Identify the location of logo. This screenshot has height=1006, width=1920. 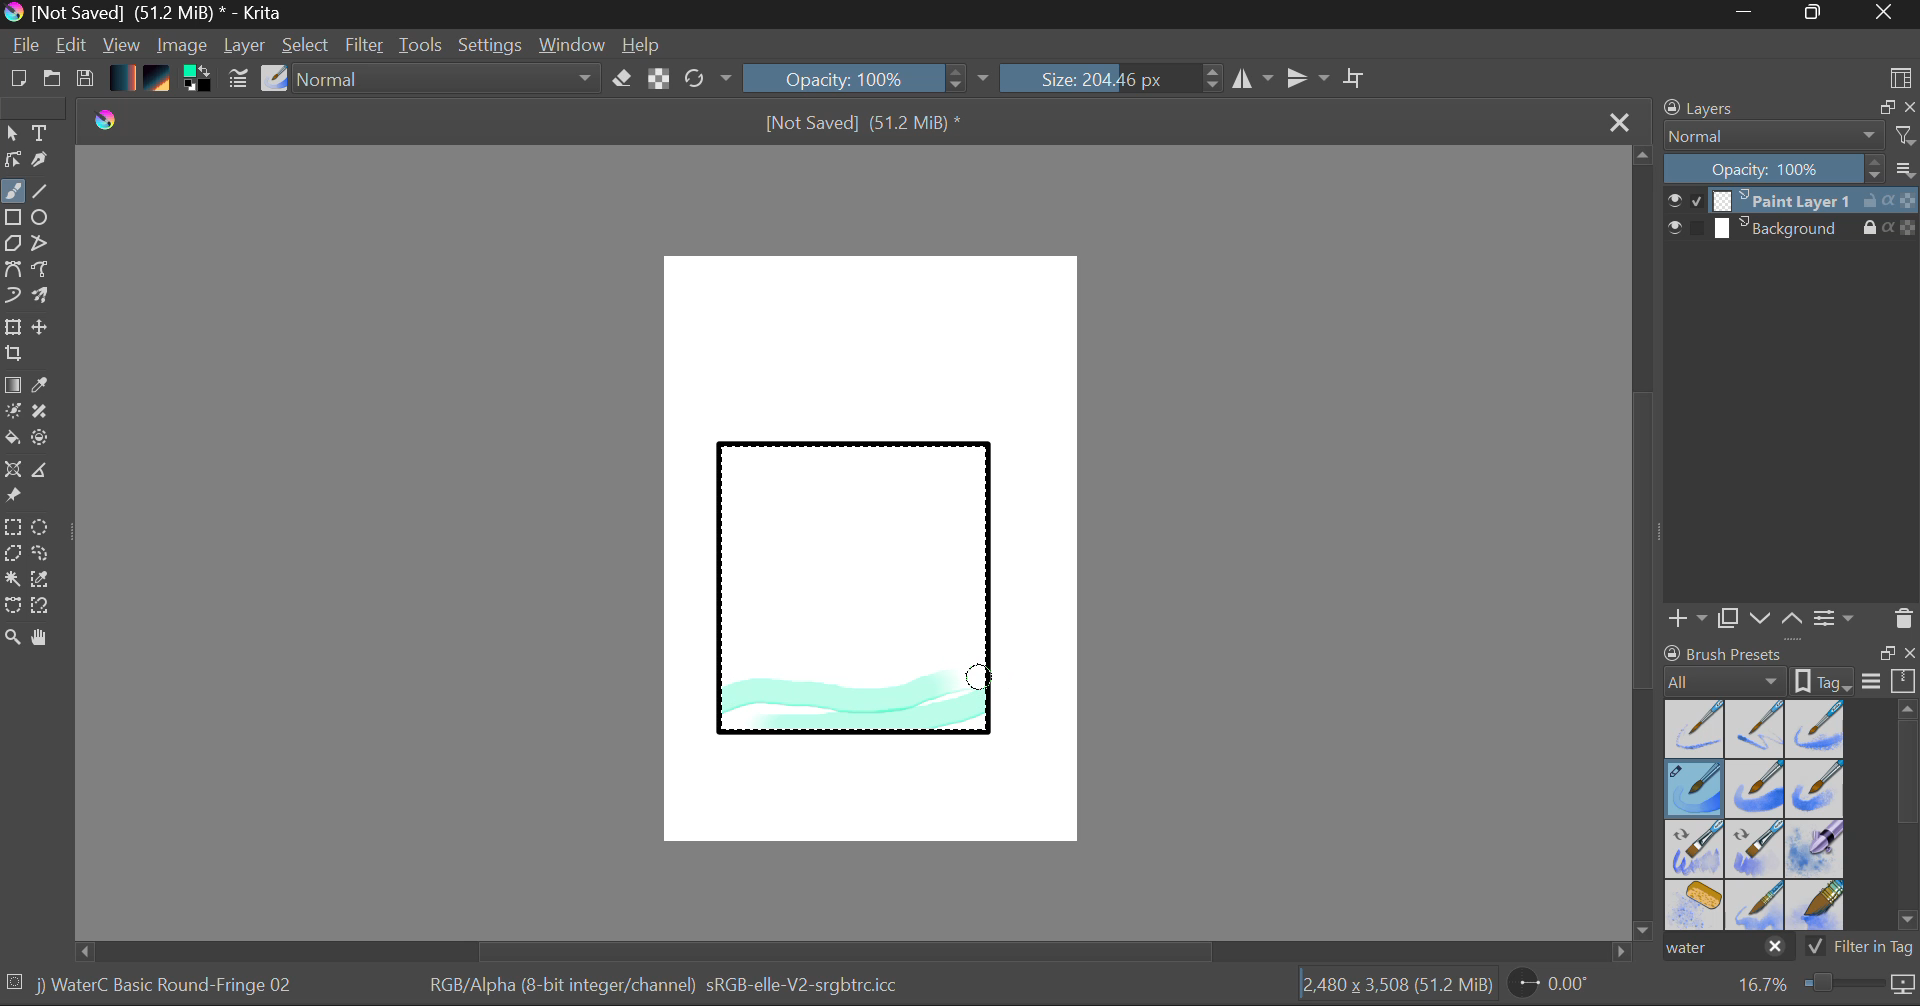
(110, 121).